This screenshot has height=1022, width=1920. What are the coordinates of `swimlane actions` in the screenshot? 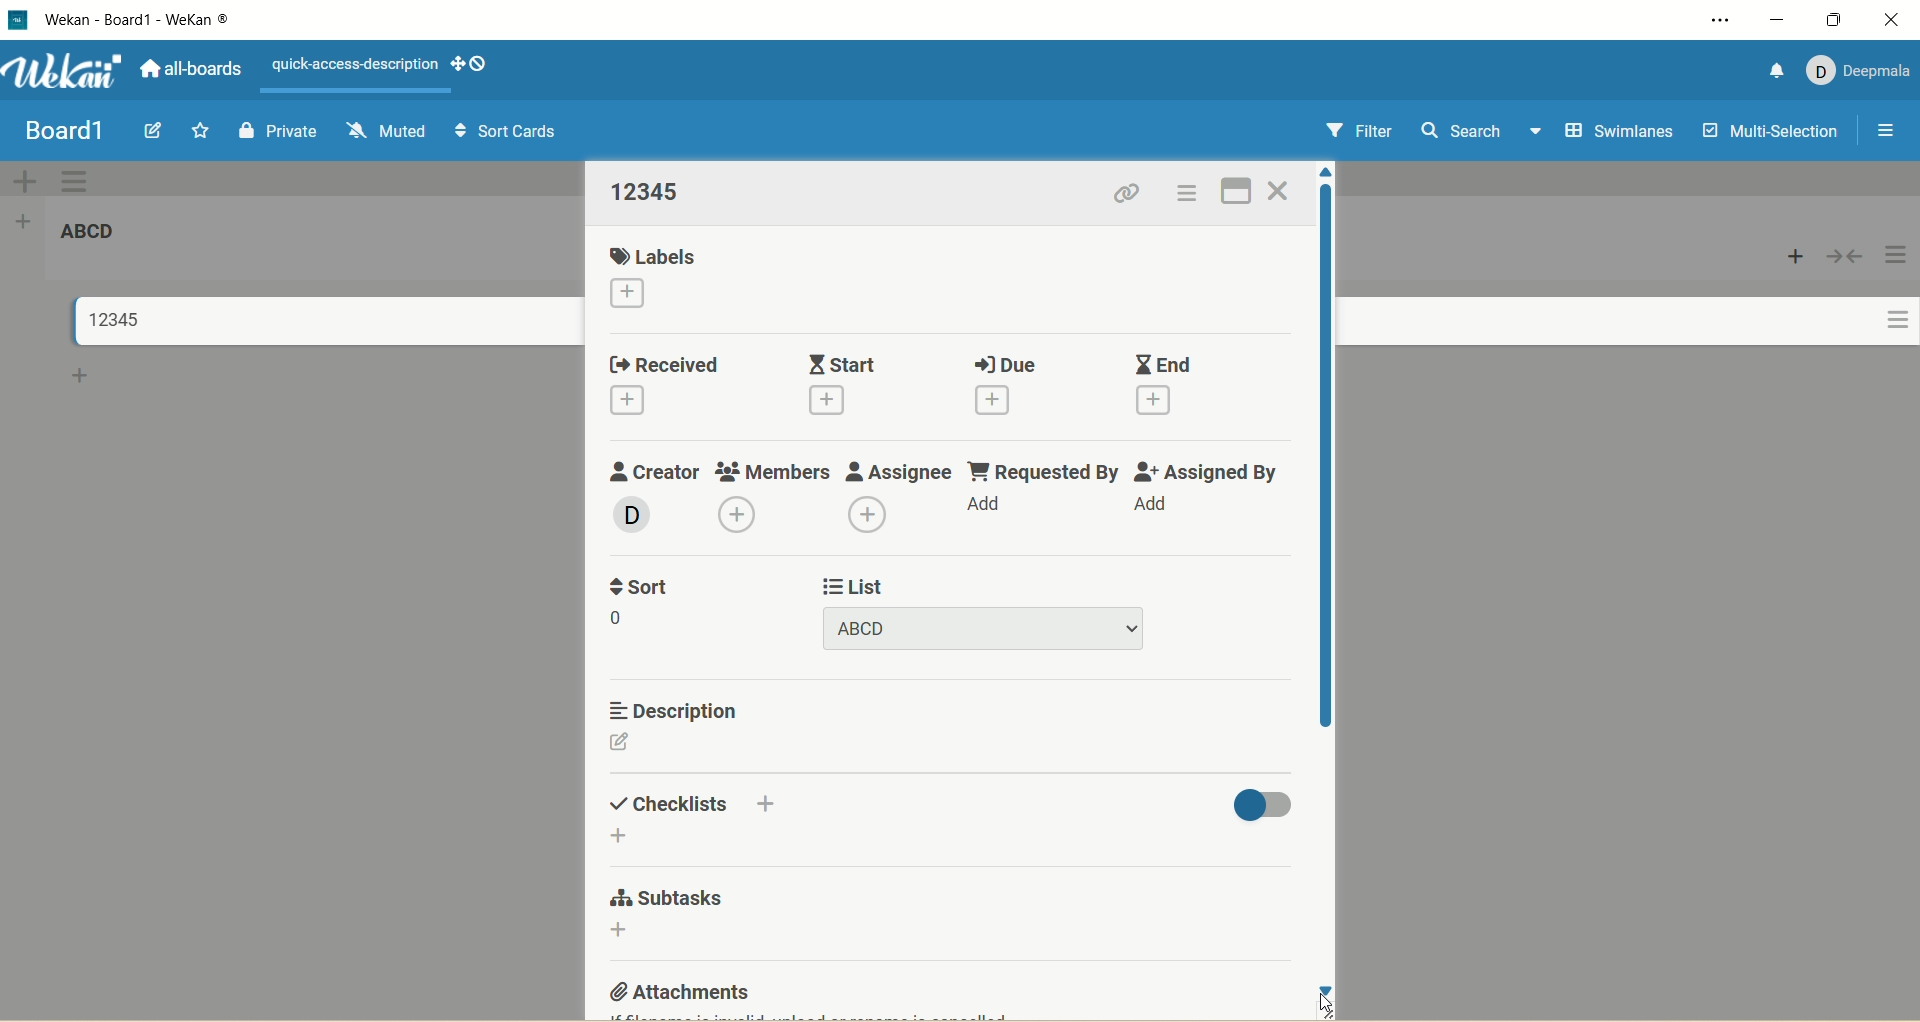 It's located at (76, 182).